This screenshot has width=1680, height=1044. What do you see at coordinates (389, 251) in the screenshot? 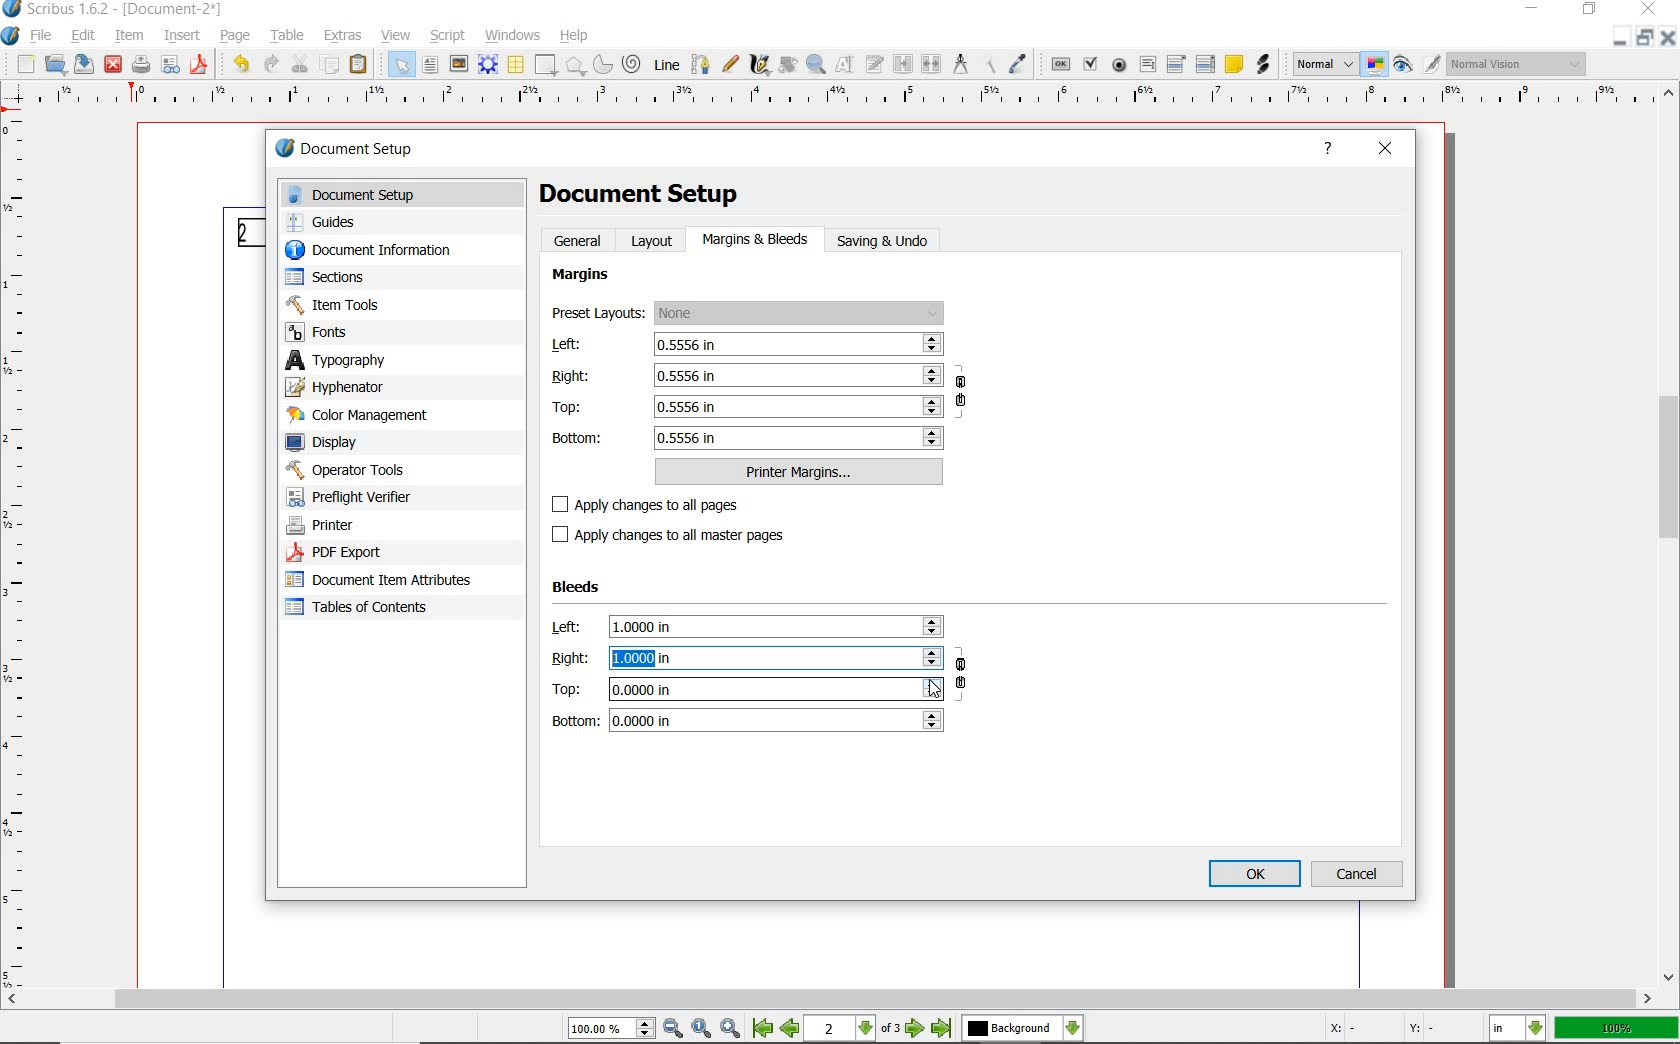
I see `document information` at bounding box center [389, 251].